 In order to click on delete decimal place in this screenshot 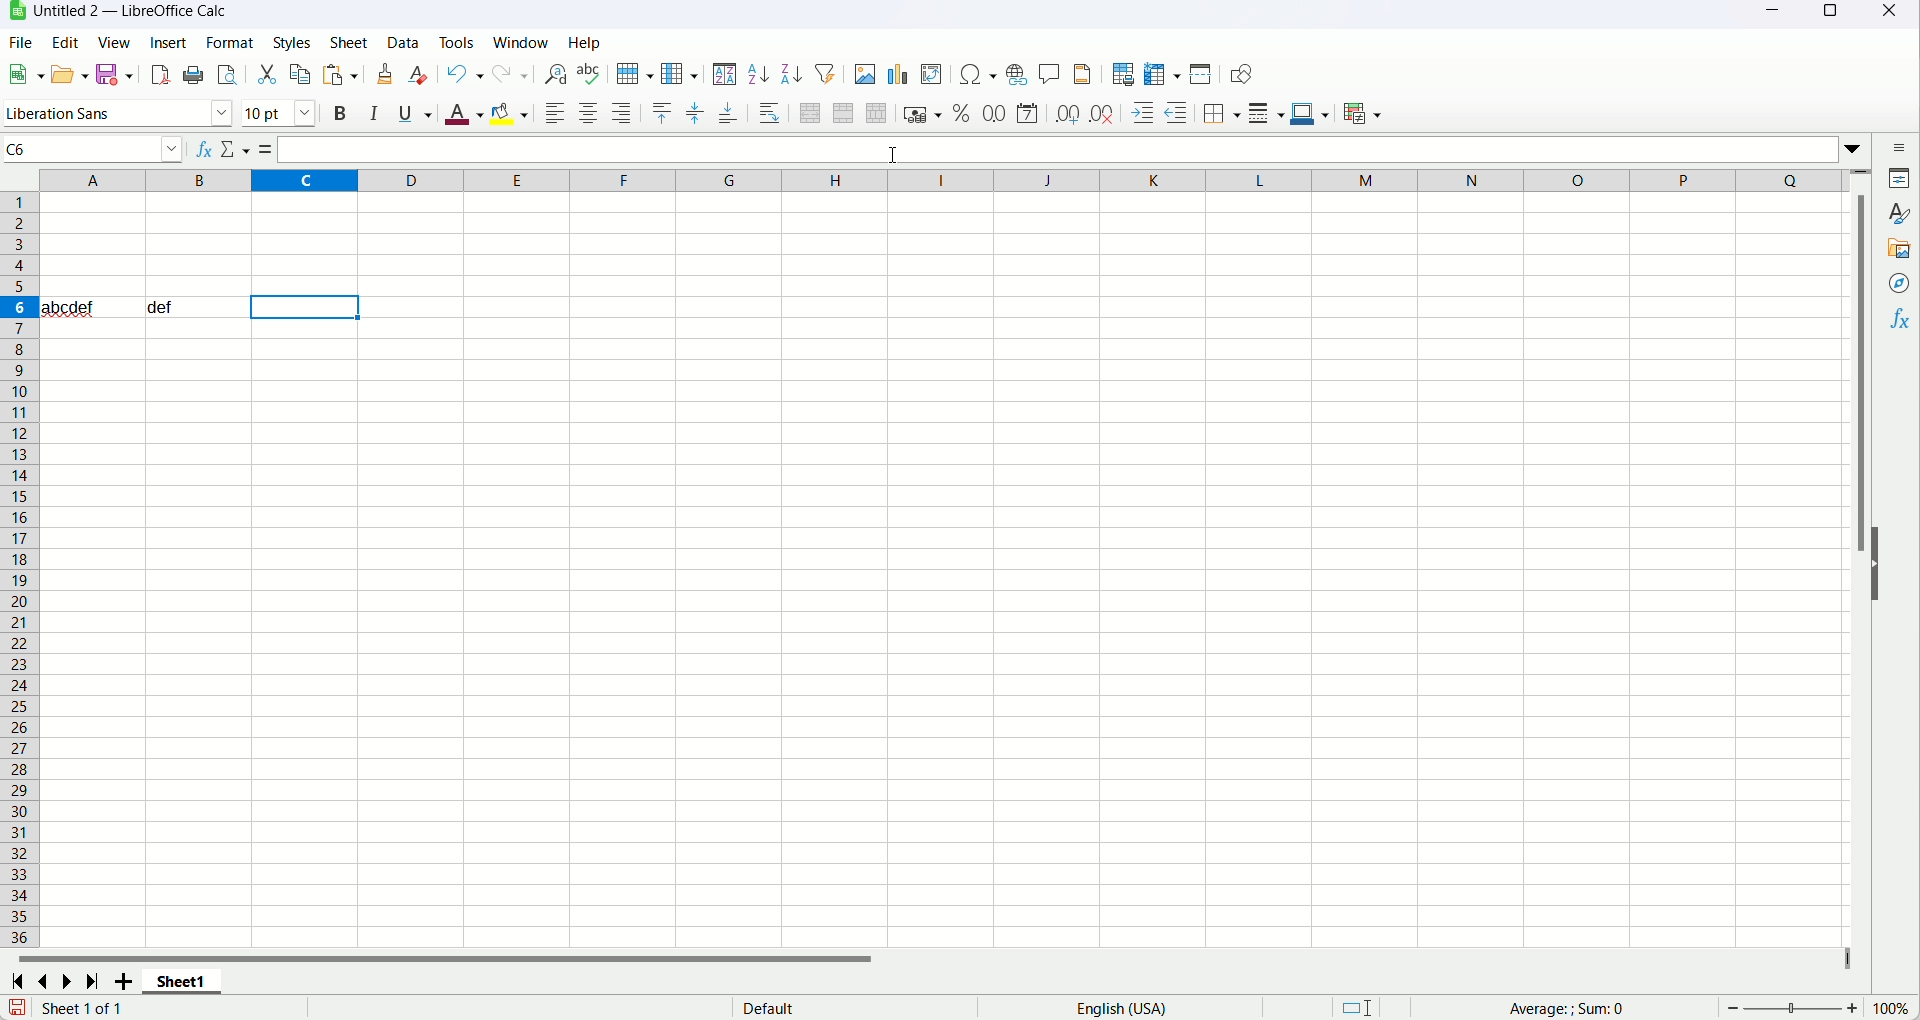, I will do `click(1101, 115)`.